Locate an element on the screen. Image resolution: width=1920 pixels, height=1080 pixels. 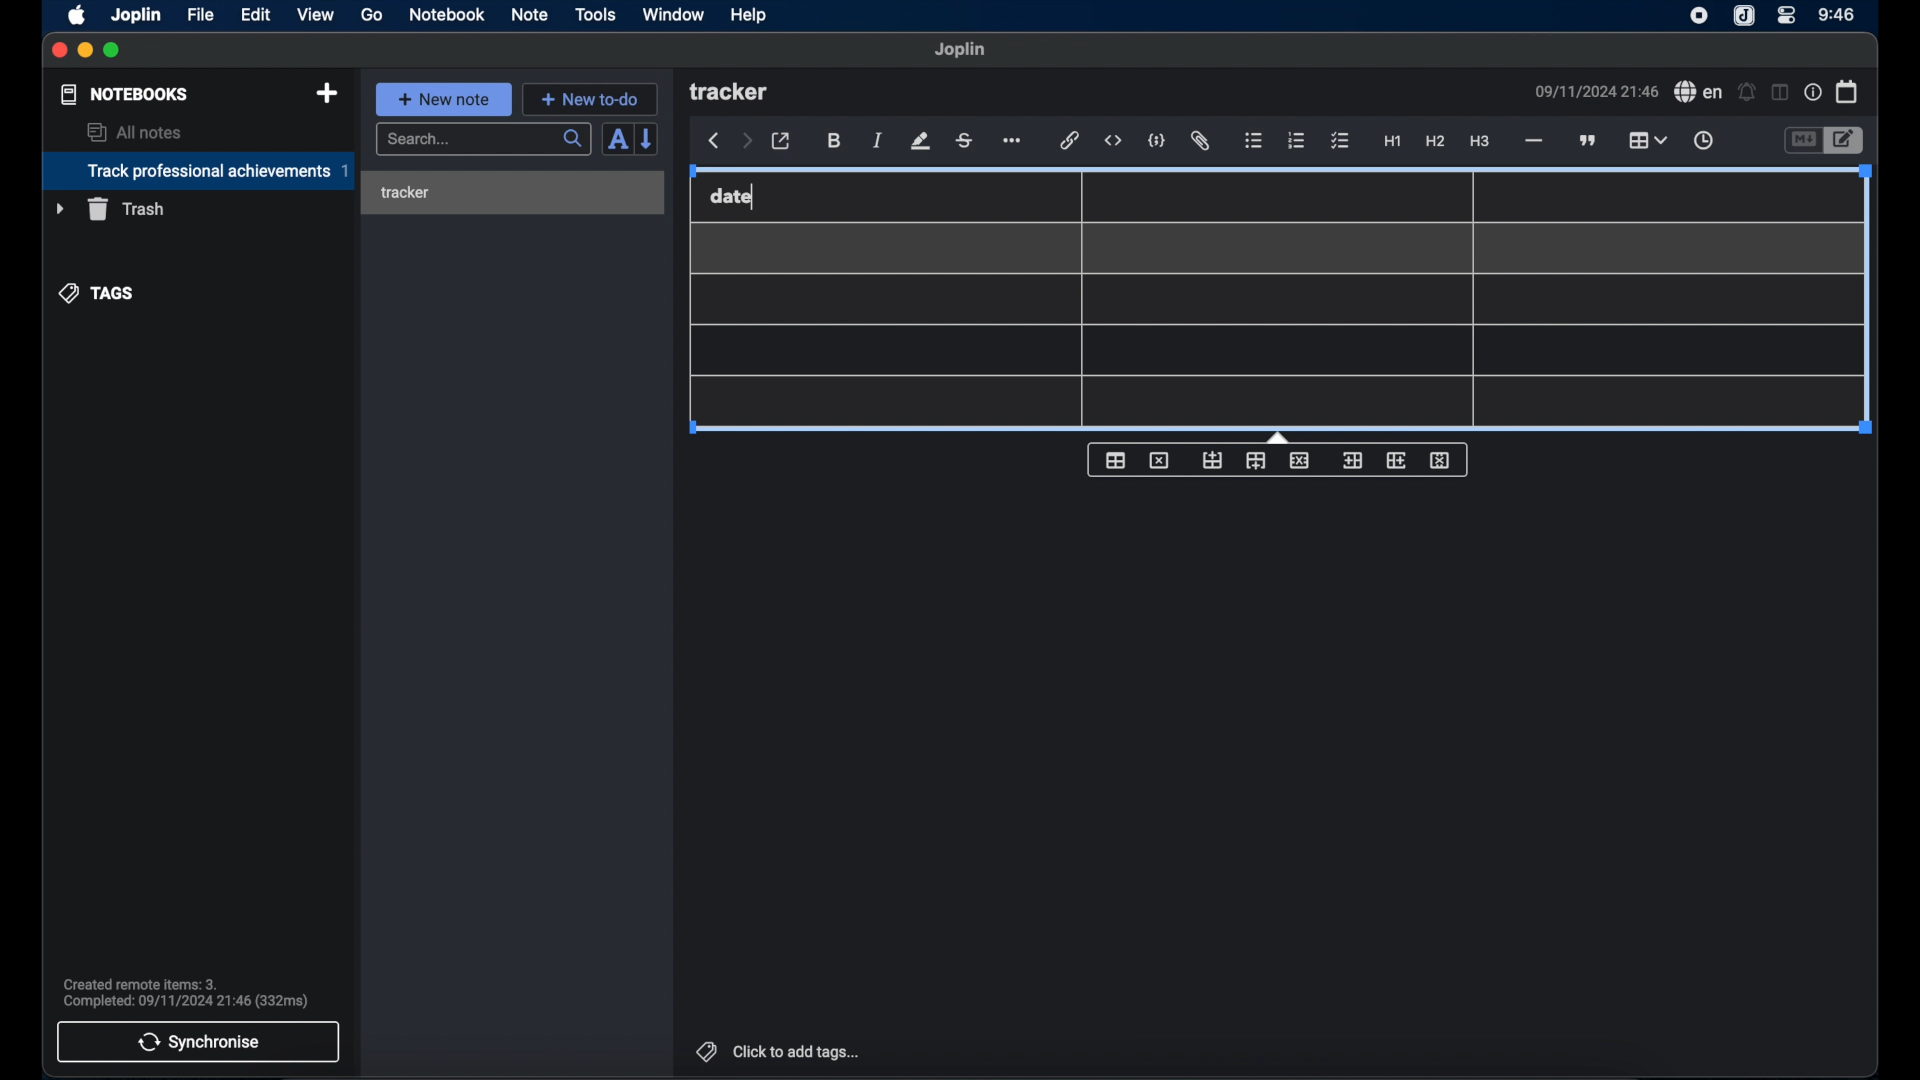
go is located at coordinates (373, 15).